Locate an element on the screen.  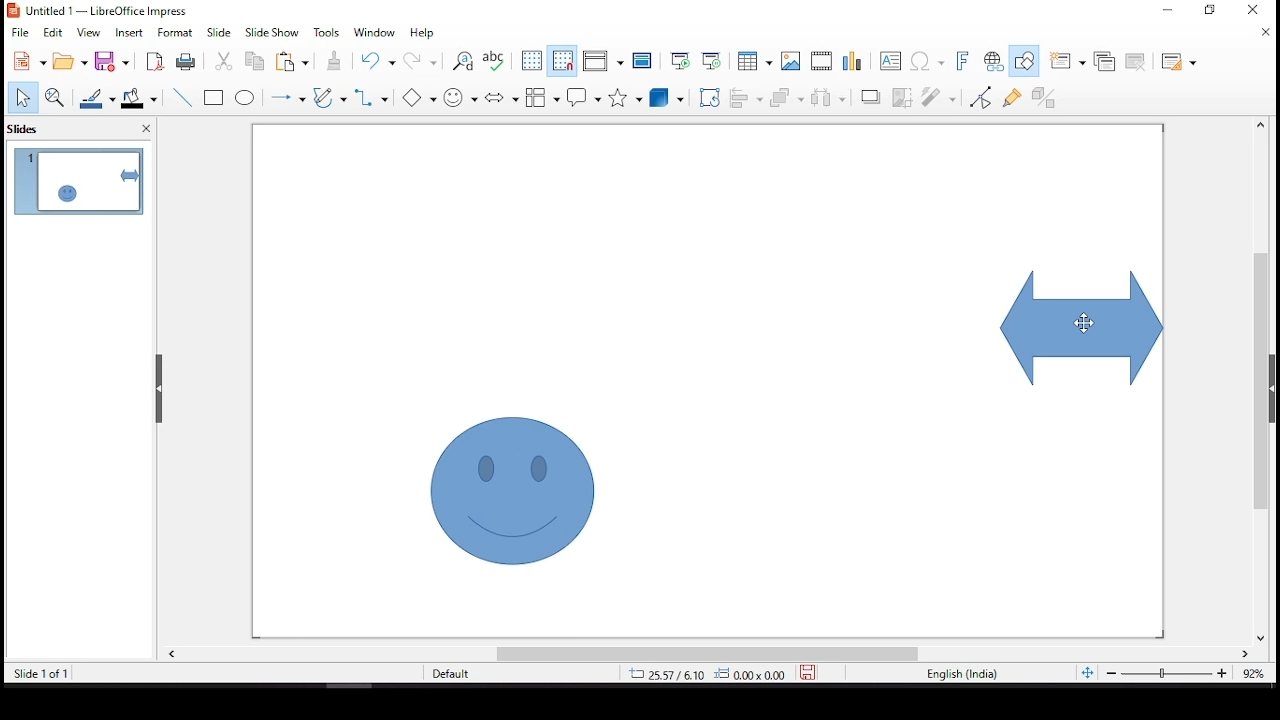
ellipse is located at coordinates (245, 98).